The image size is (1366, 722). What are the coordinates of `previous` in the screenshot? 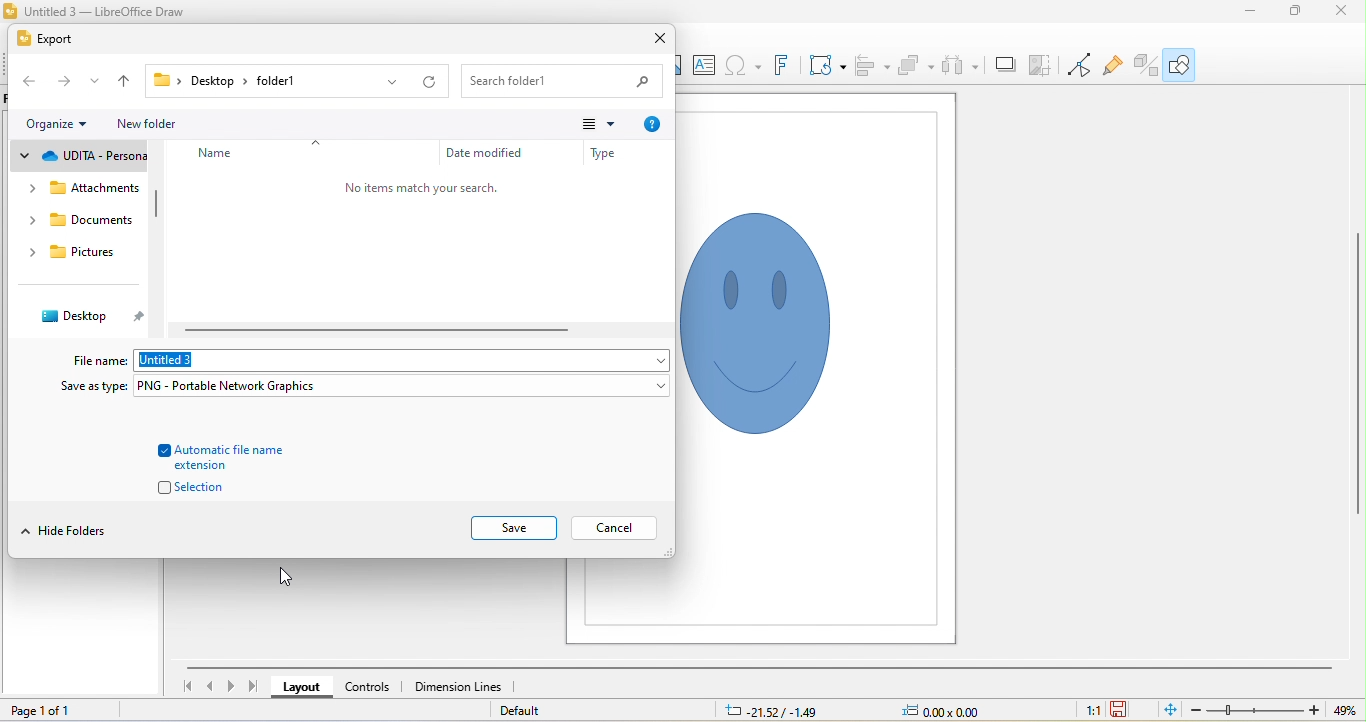 It's located at (210, 687).